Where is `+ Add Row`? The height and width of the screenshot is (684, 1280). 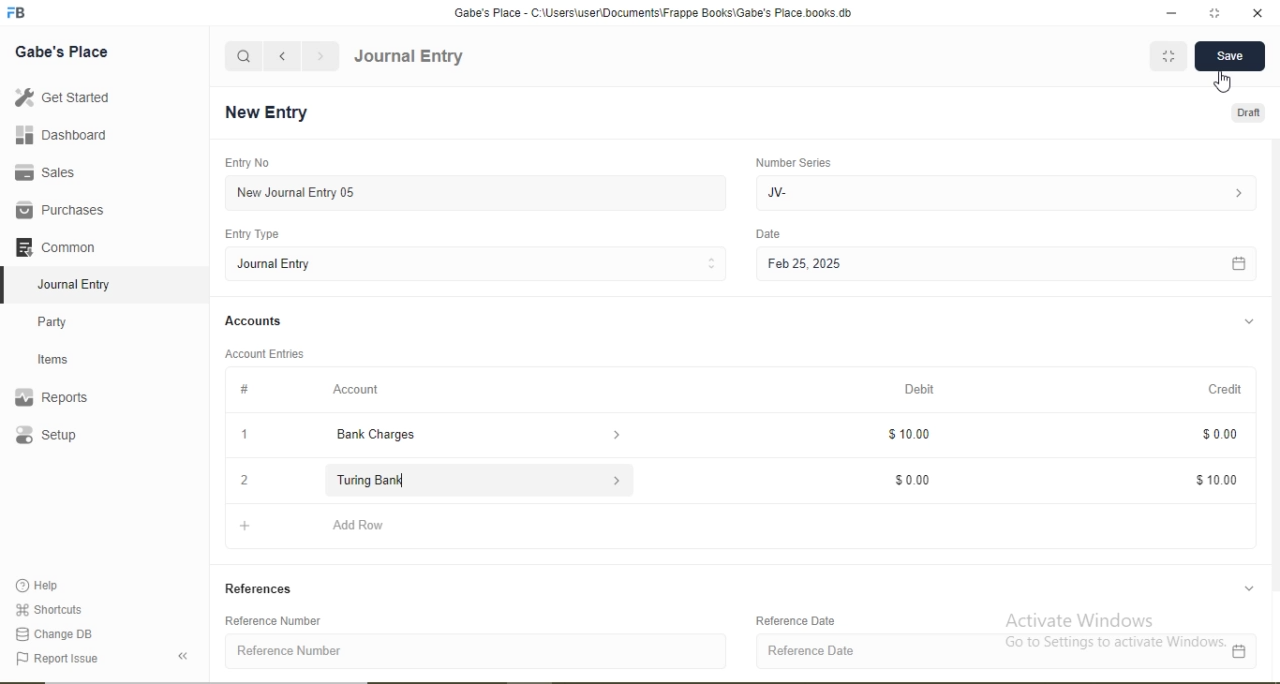
+ Add Row is located at coordinates (745, 528).